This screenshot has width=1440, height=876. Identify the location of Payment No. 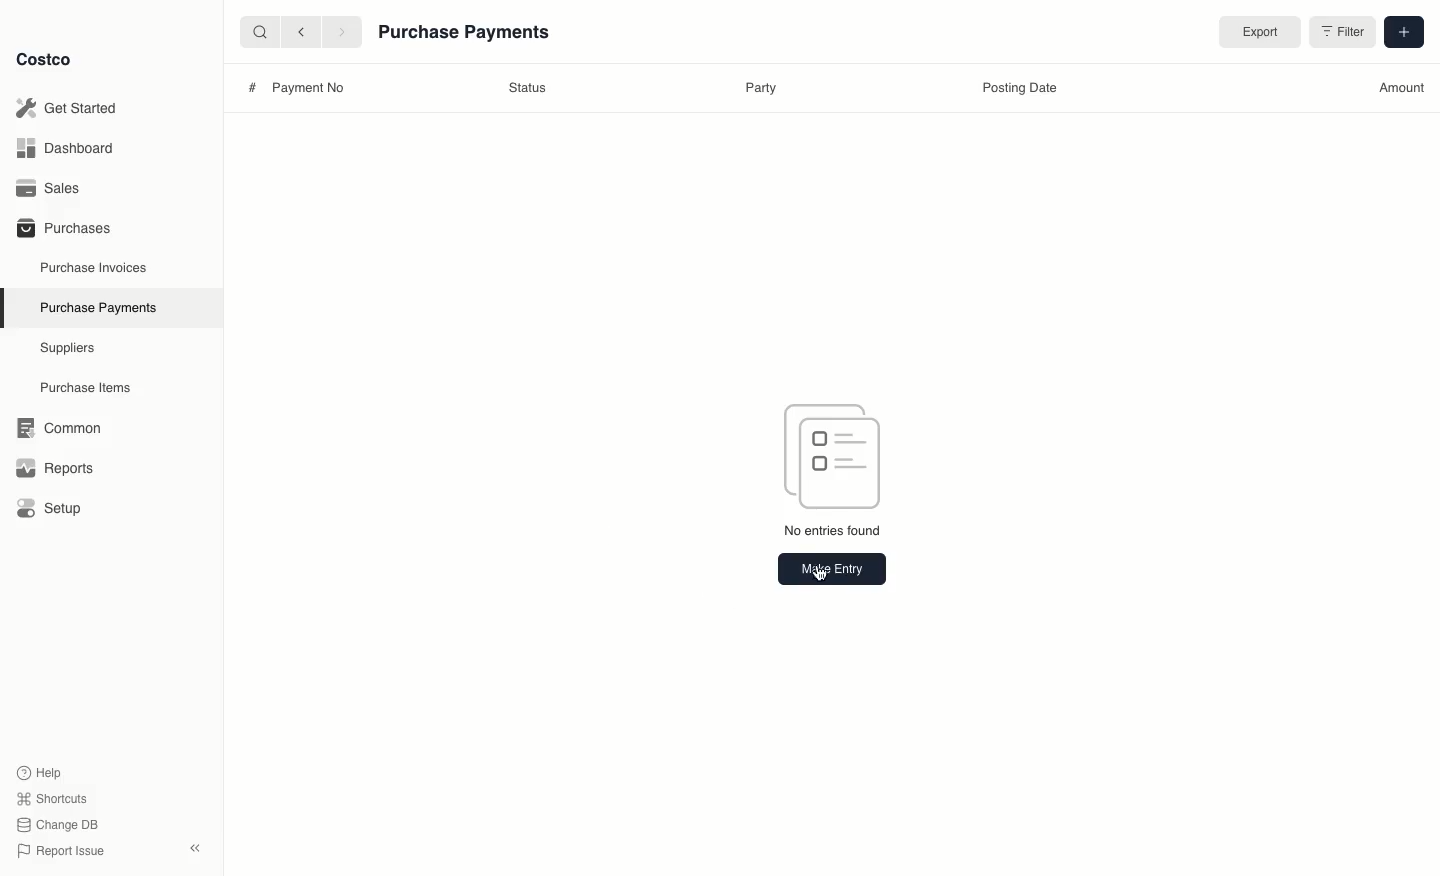
(304, 88).